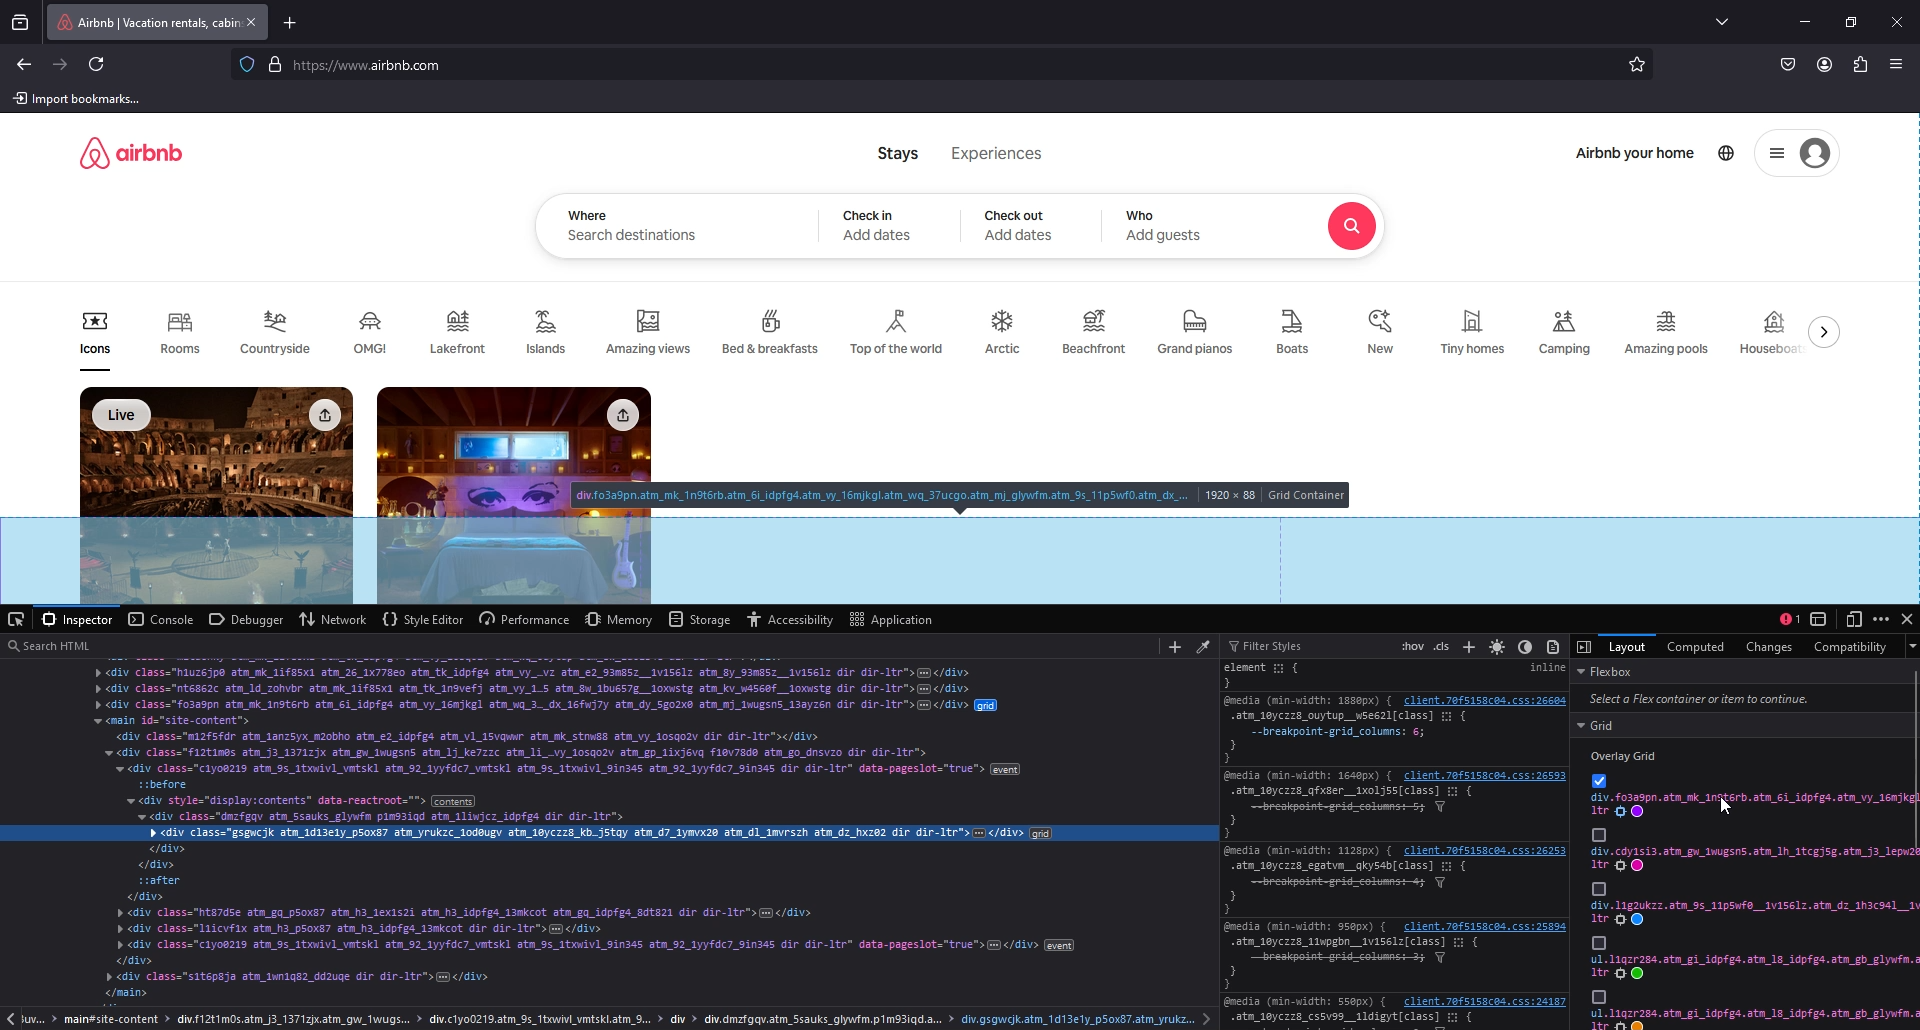 Image resolution: width=1920 pixels, height=1030 pixels. What do you see at coordinates (1670, 333) in the screenshot?
I see `amazing pools` at bounding box center [1670, 333].